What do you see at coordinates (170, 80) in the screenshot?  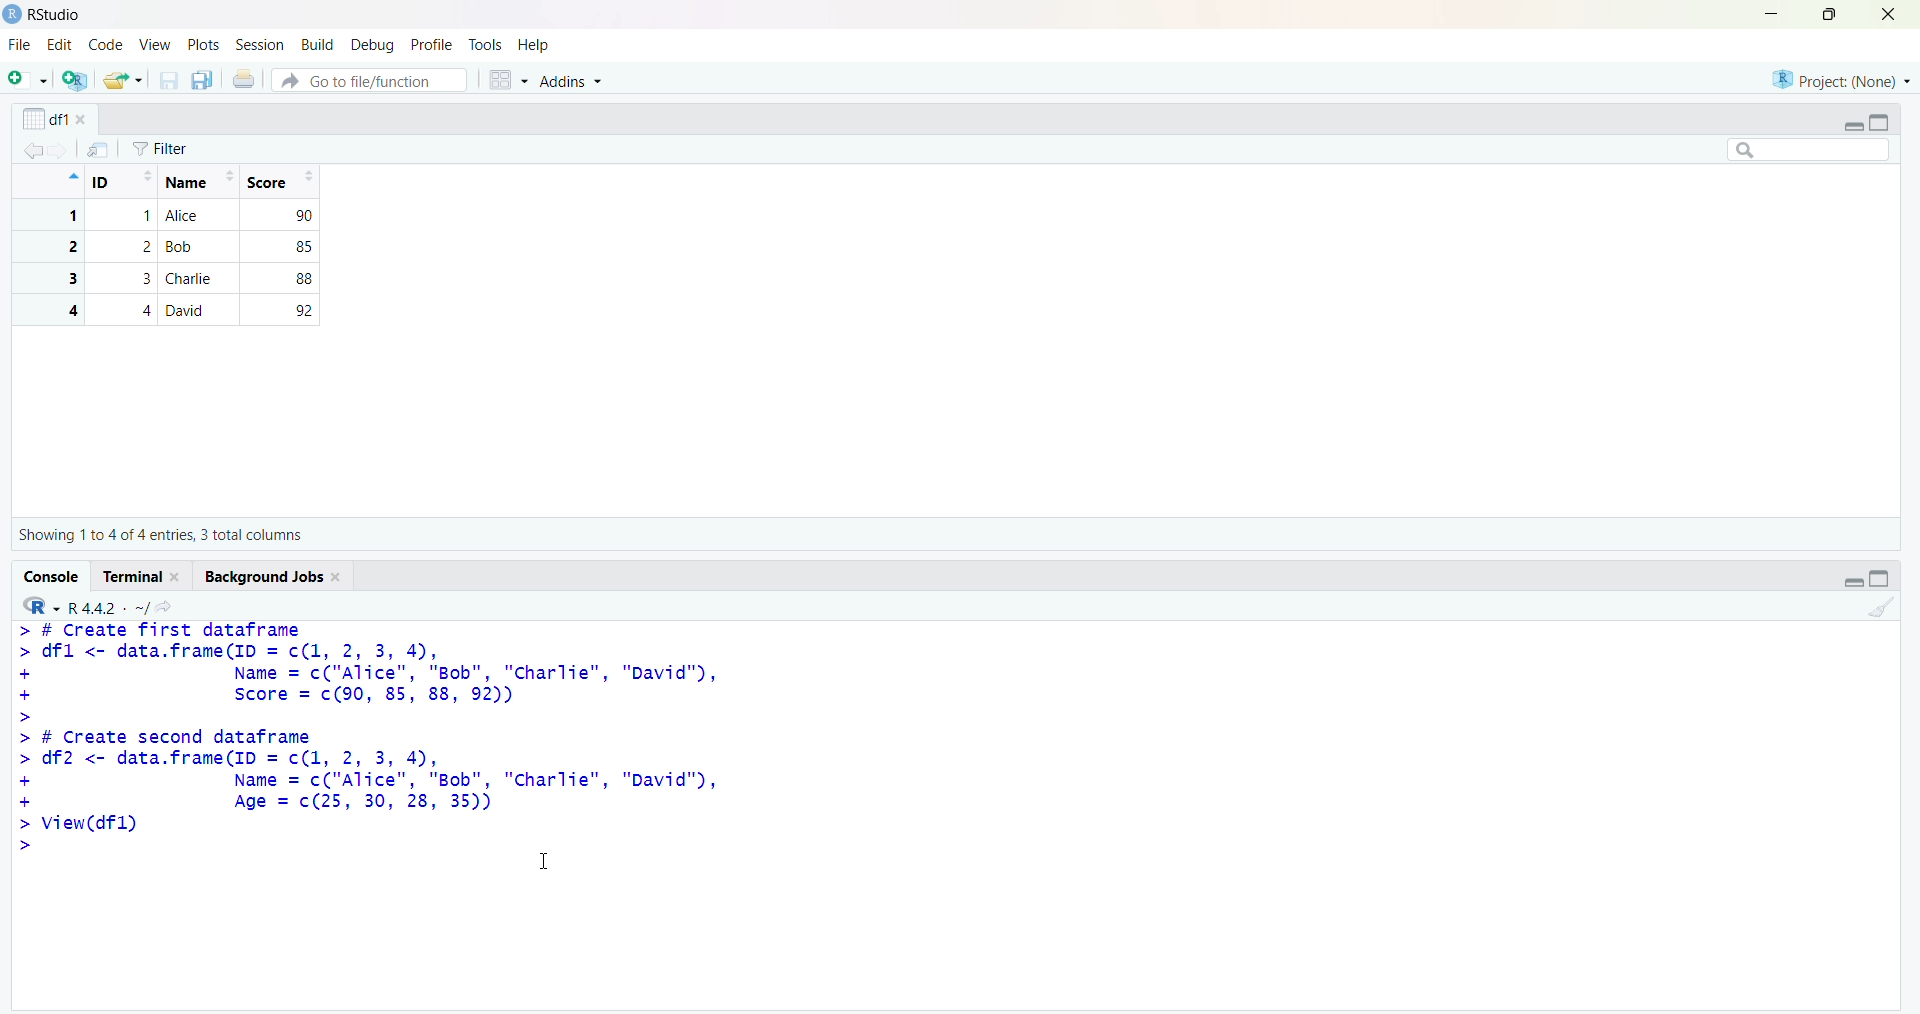 I see `save` at bounding box center [170, 80].